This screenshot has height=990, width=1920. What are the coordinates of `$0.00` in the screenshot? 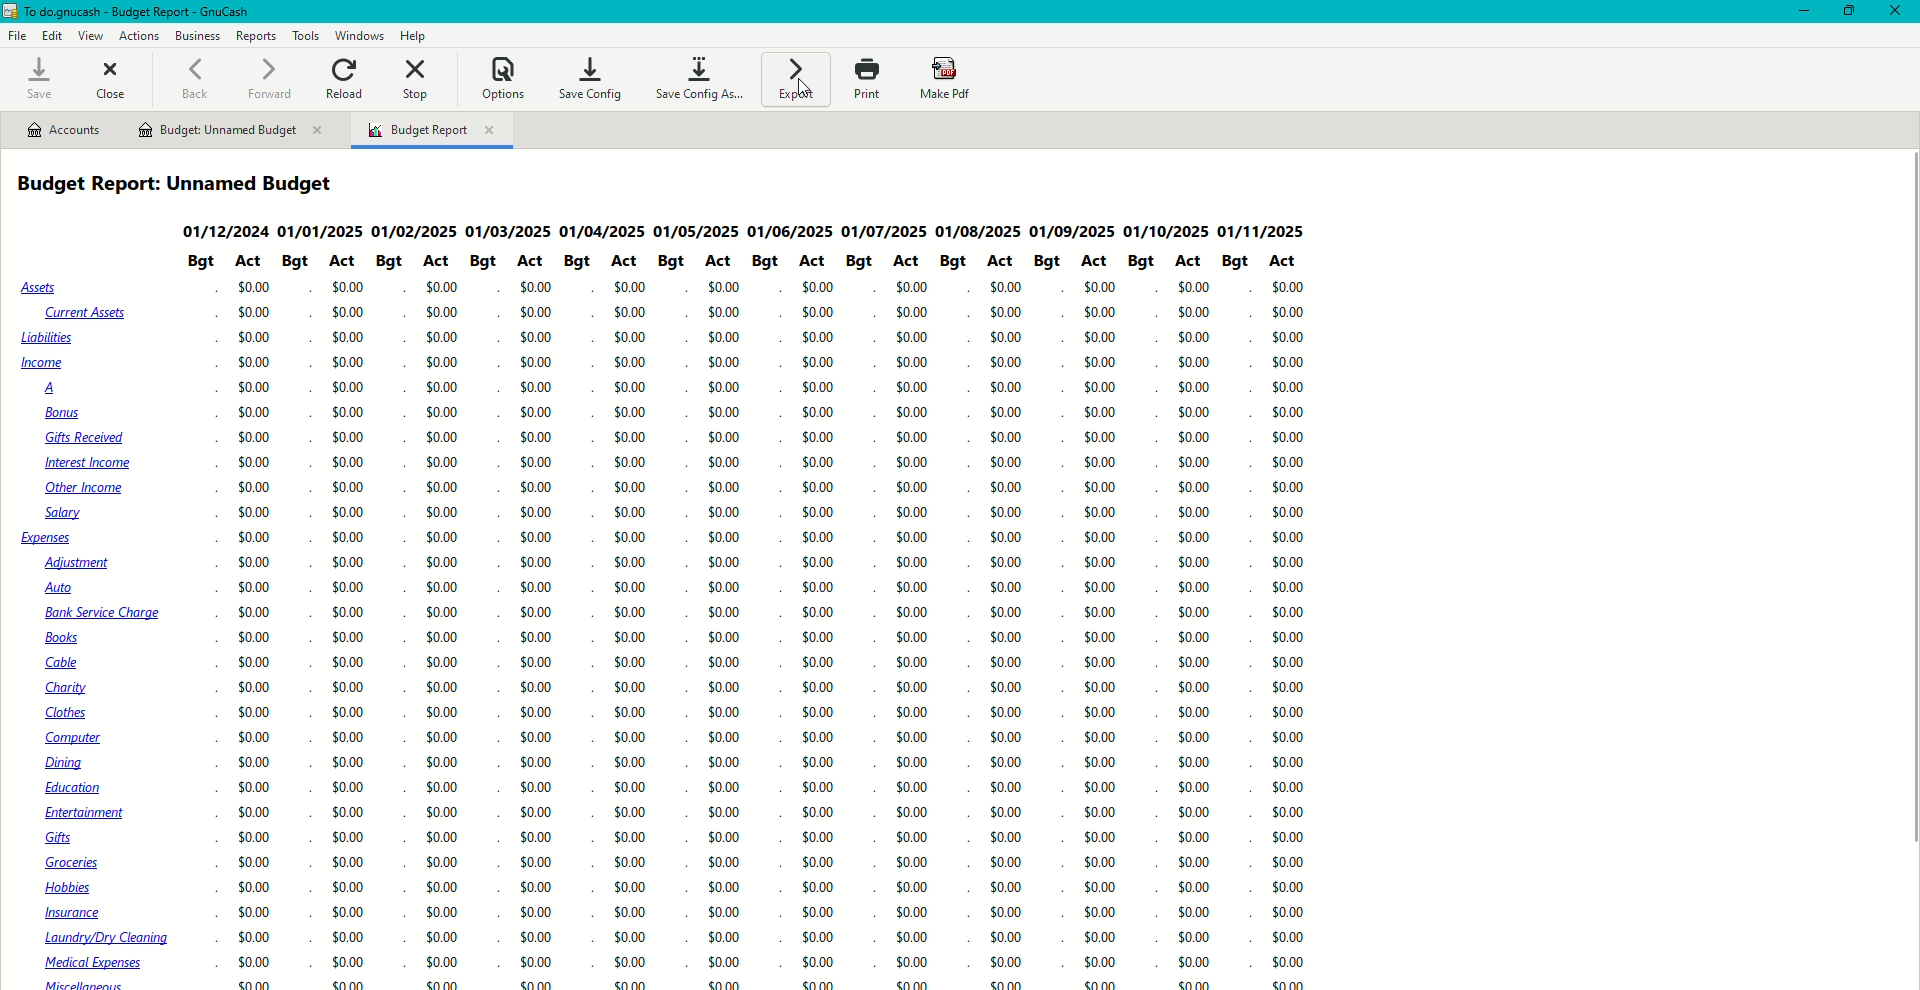 It's located at (443, 863).